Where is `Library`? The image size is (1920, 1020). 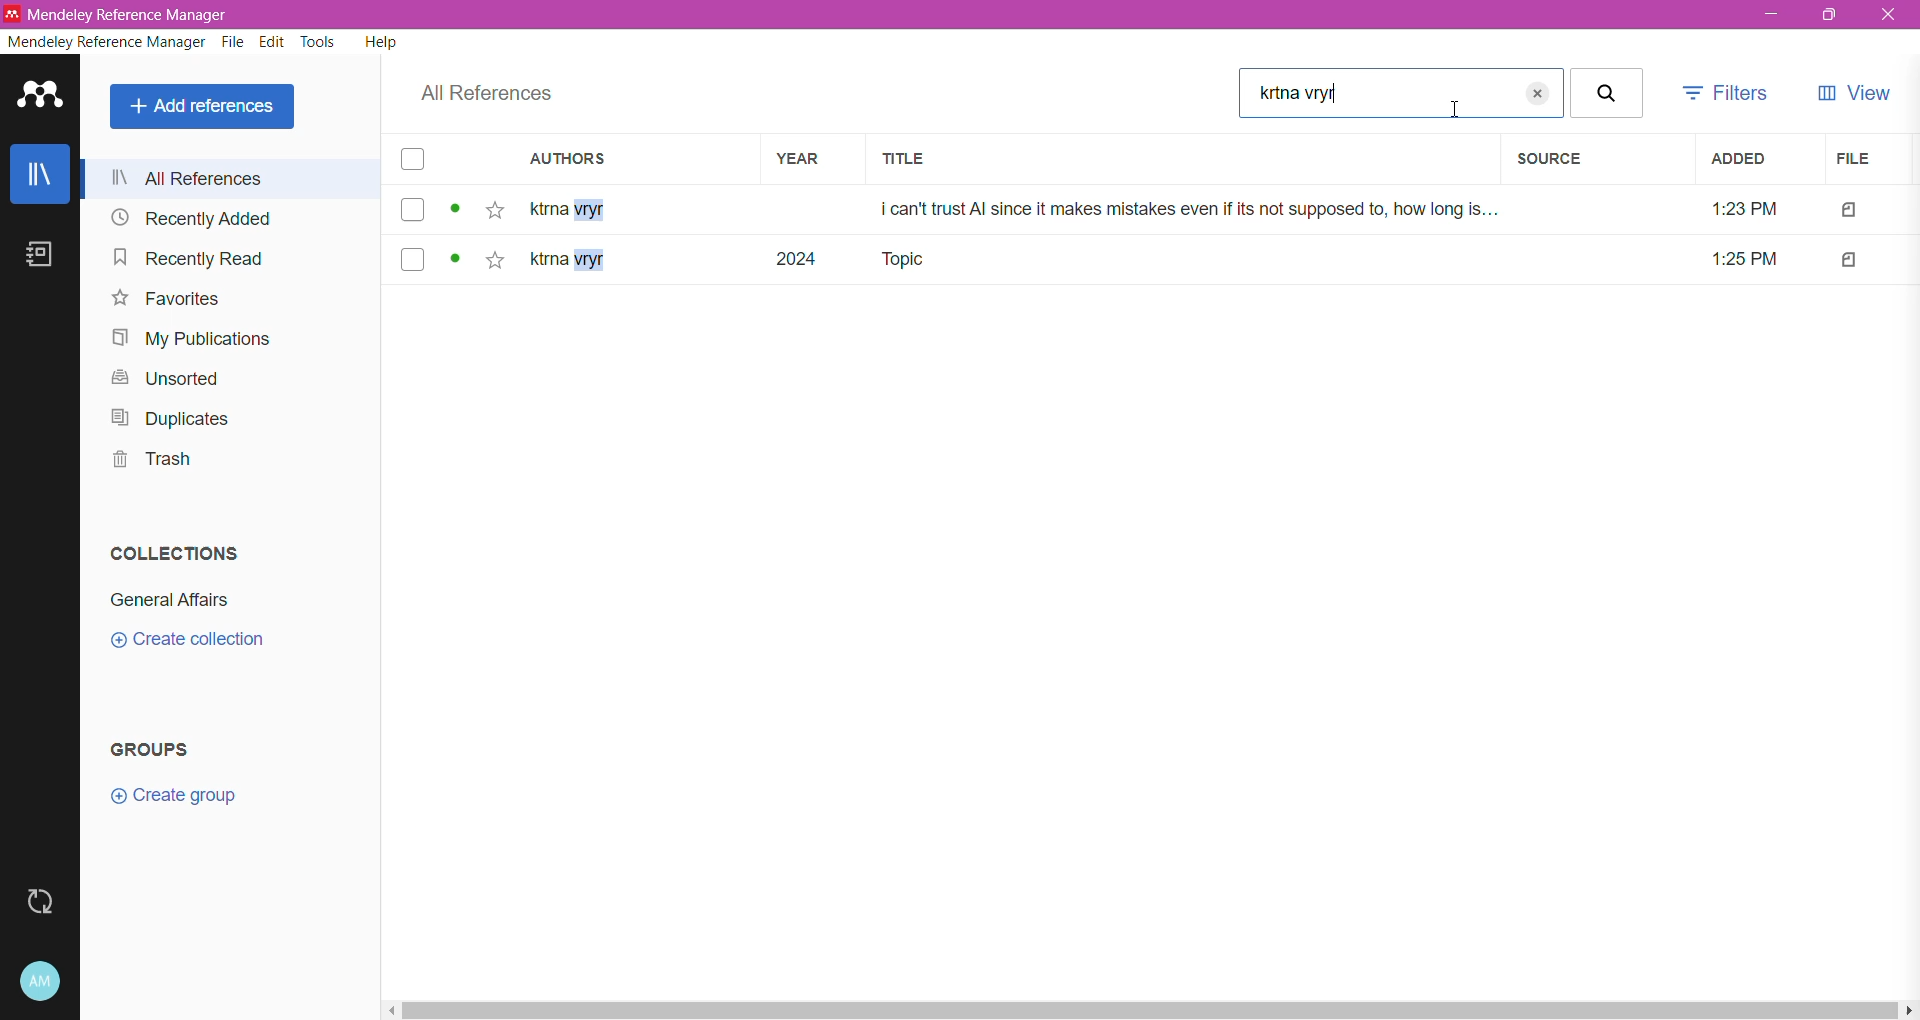 Library is located at coordinates (41, 177).